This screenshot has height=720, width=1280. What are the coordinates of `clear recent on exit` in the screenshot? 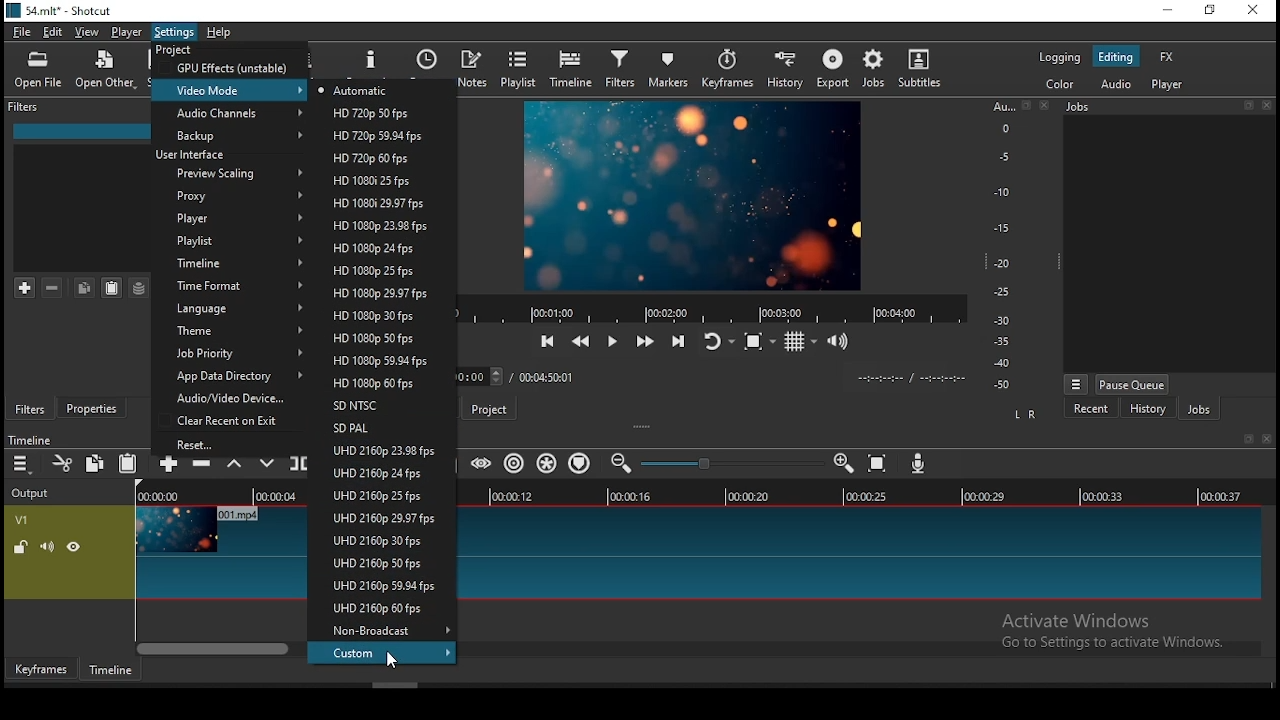 It's located at (231, 422).